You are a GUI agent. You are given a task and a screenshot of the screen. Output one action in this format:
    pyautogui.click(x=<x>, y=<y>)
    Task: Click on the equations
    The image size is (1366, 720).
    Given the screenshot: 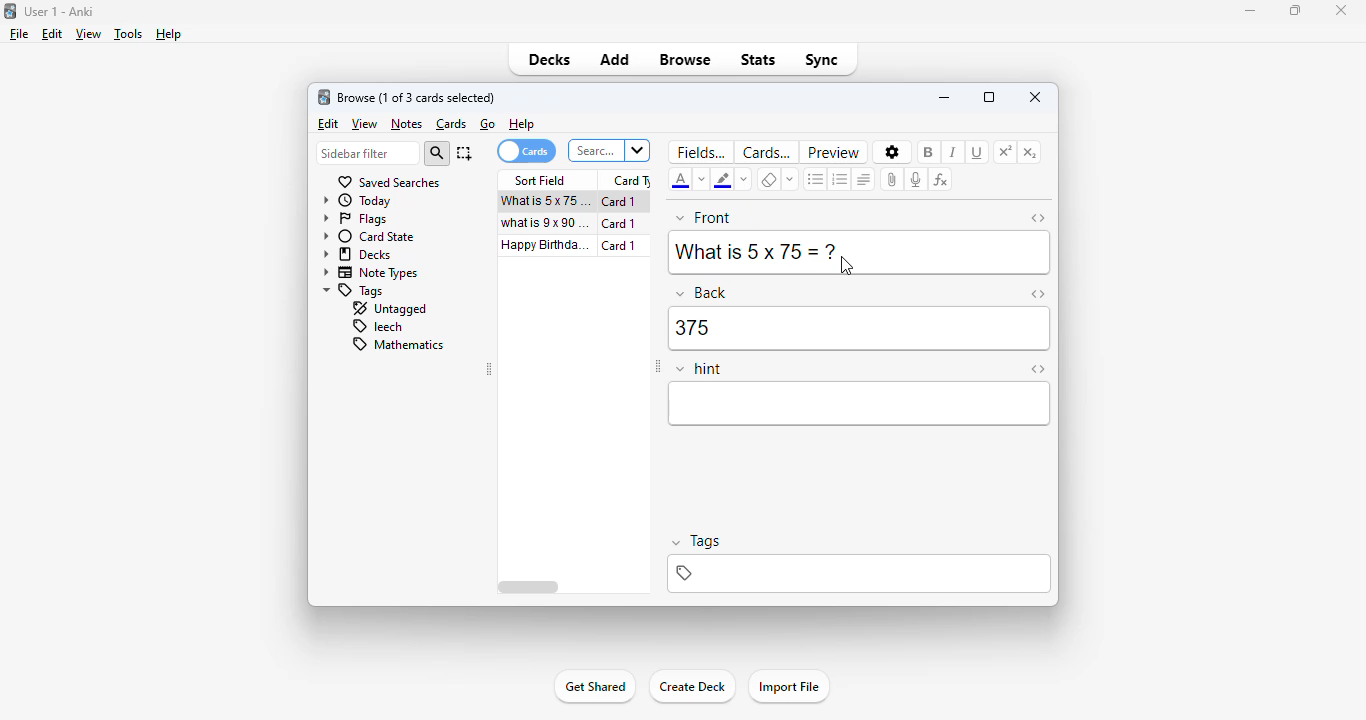 What is the action you would take?
    pyautogui.click(x=942, y=179)
    